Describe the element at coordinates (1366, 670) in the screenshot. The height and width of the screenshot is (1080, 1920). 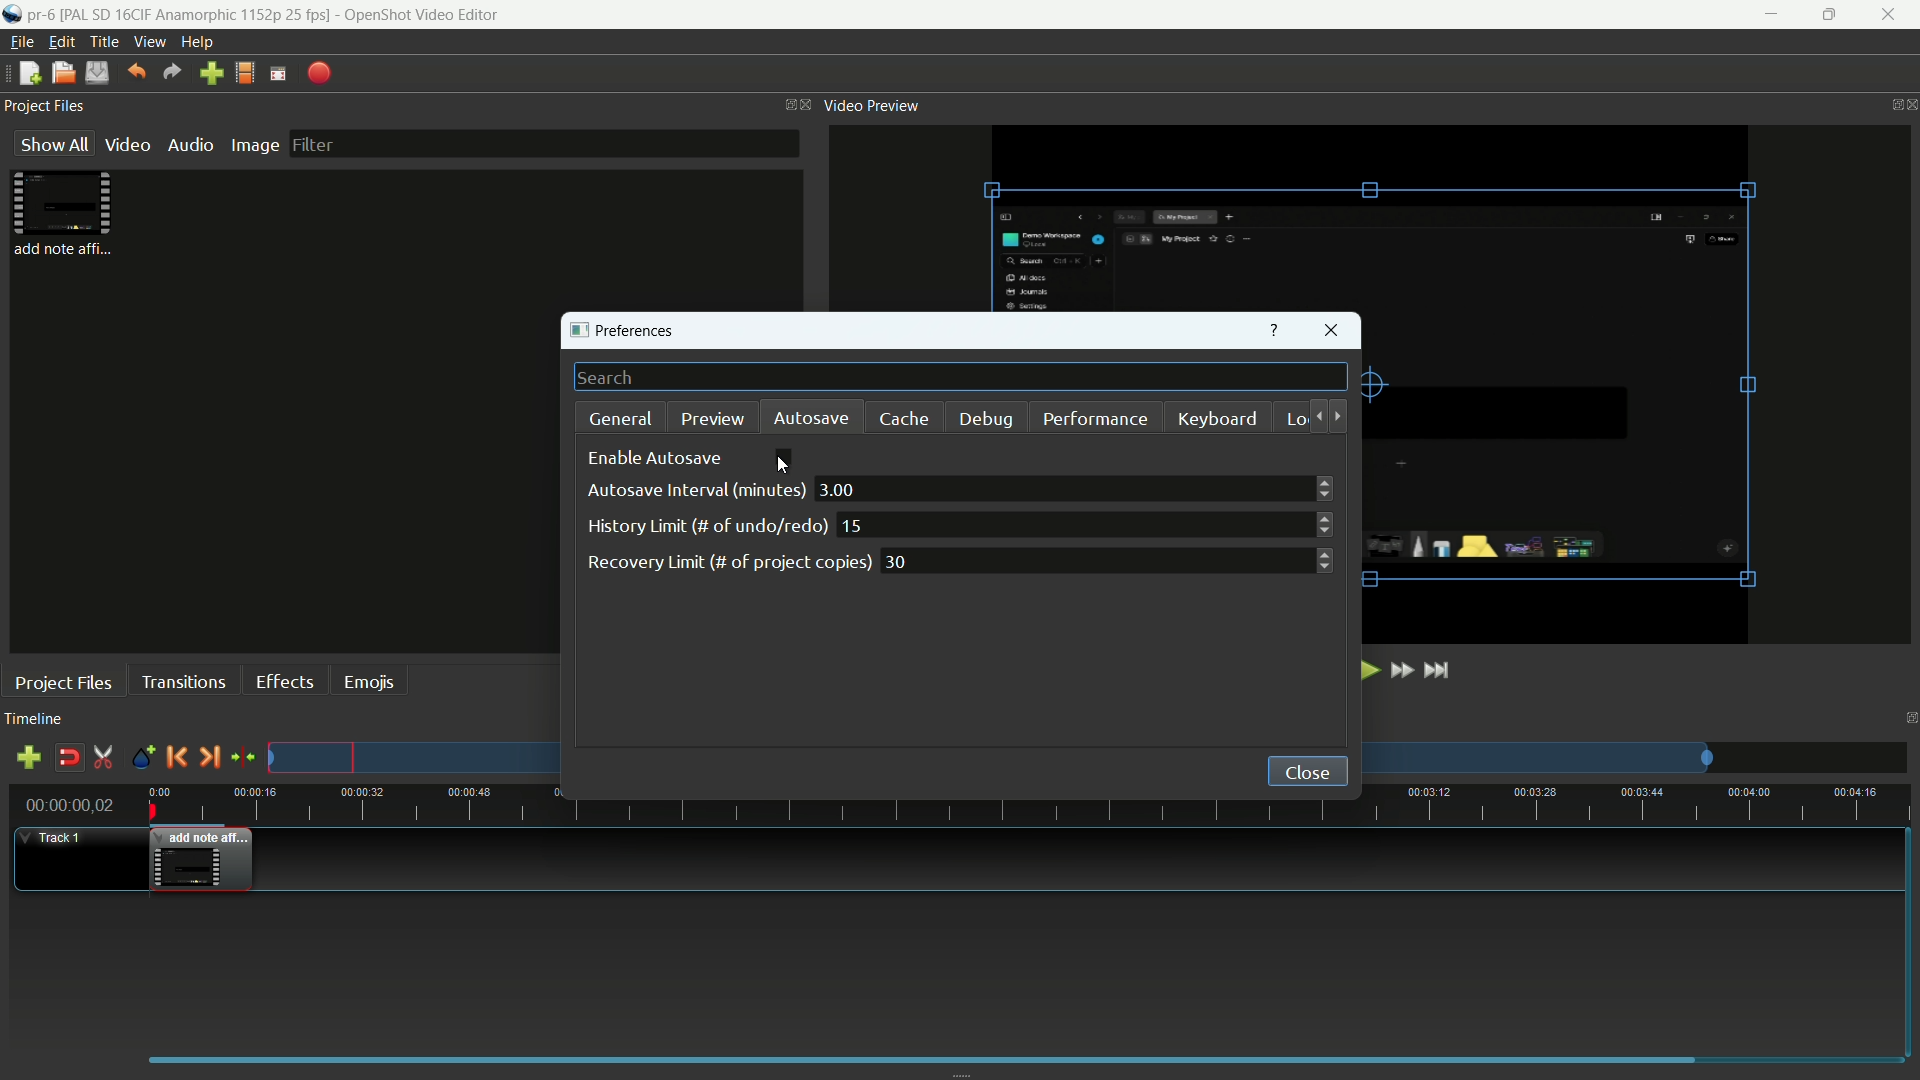
I see `play or pause` at that location.